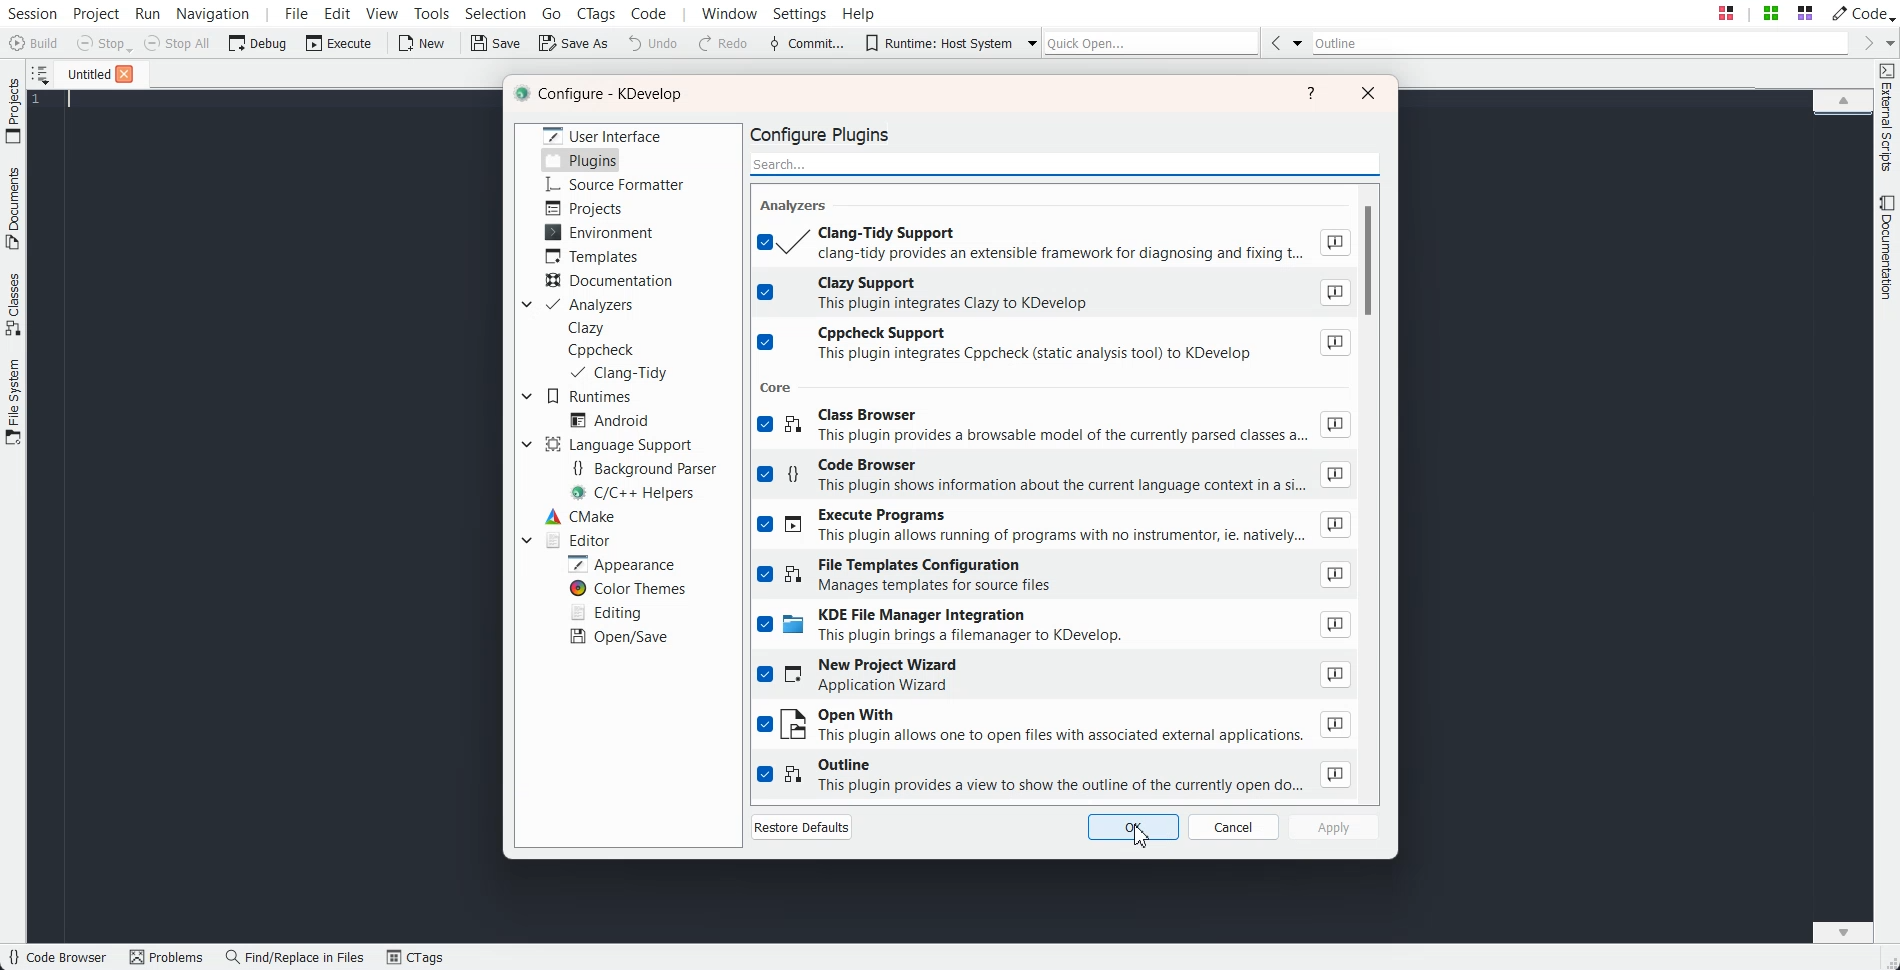 The image size is (1900, 970). I want to click on Runtimes, so click(590, 397).